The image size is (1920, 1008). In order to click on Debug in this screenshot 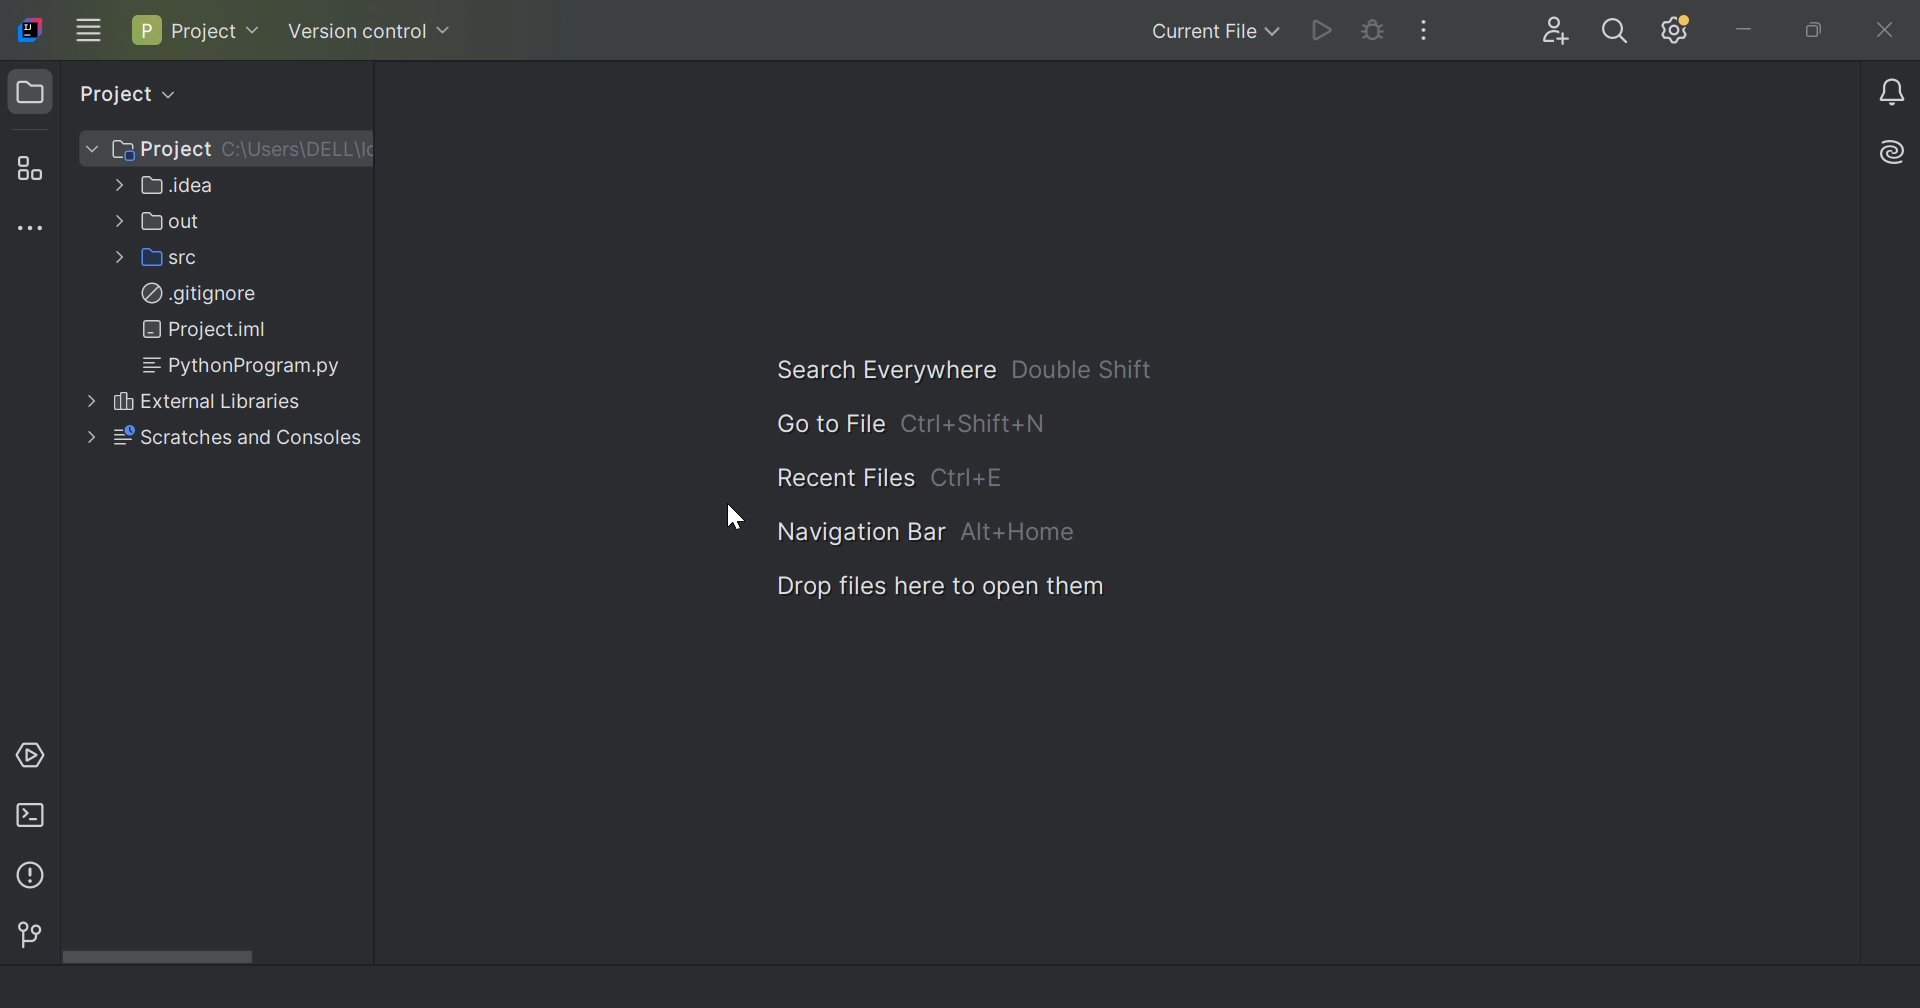, I will do `click(1374, 29)`.